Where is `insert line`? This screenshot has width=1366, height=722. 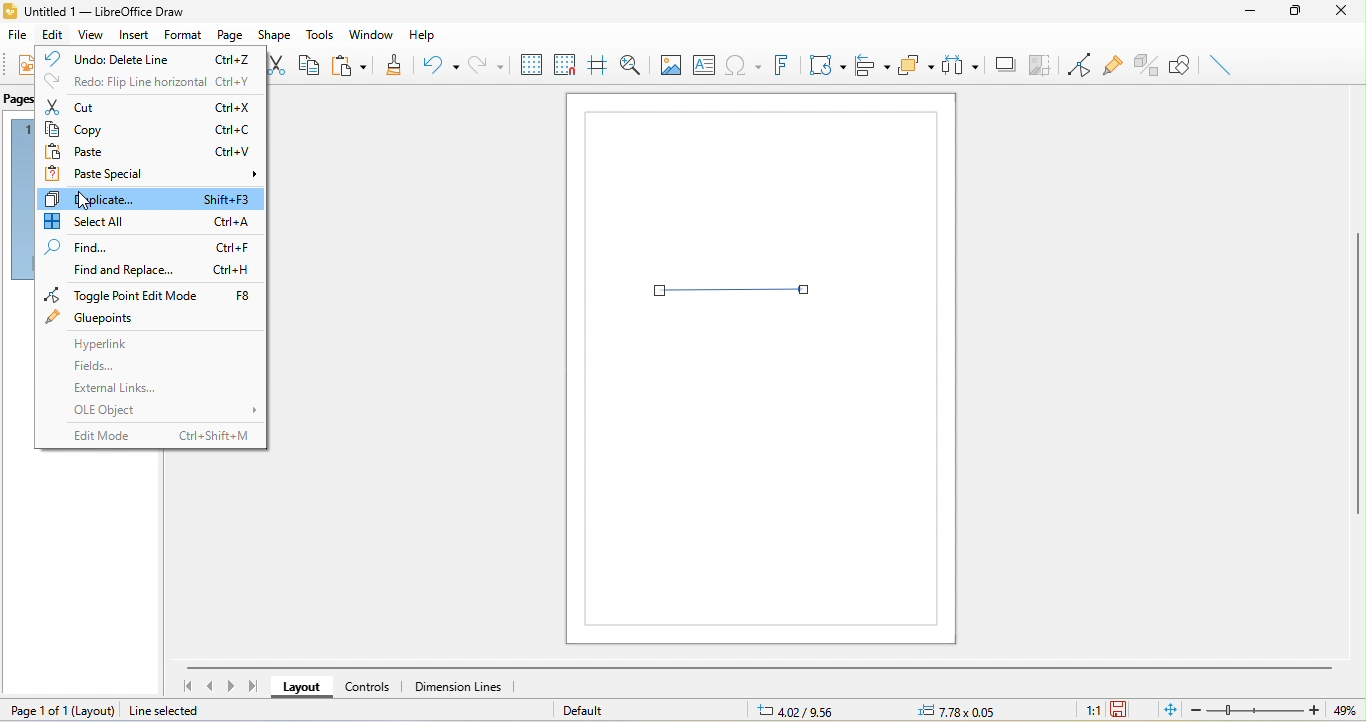
insert line is located at coordinates (1221, 65).